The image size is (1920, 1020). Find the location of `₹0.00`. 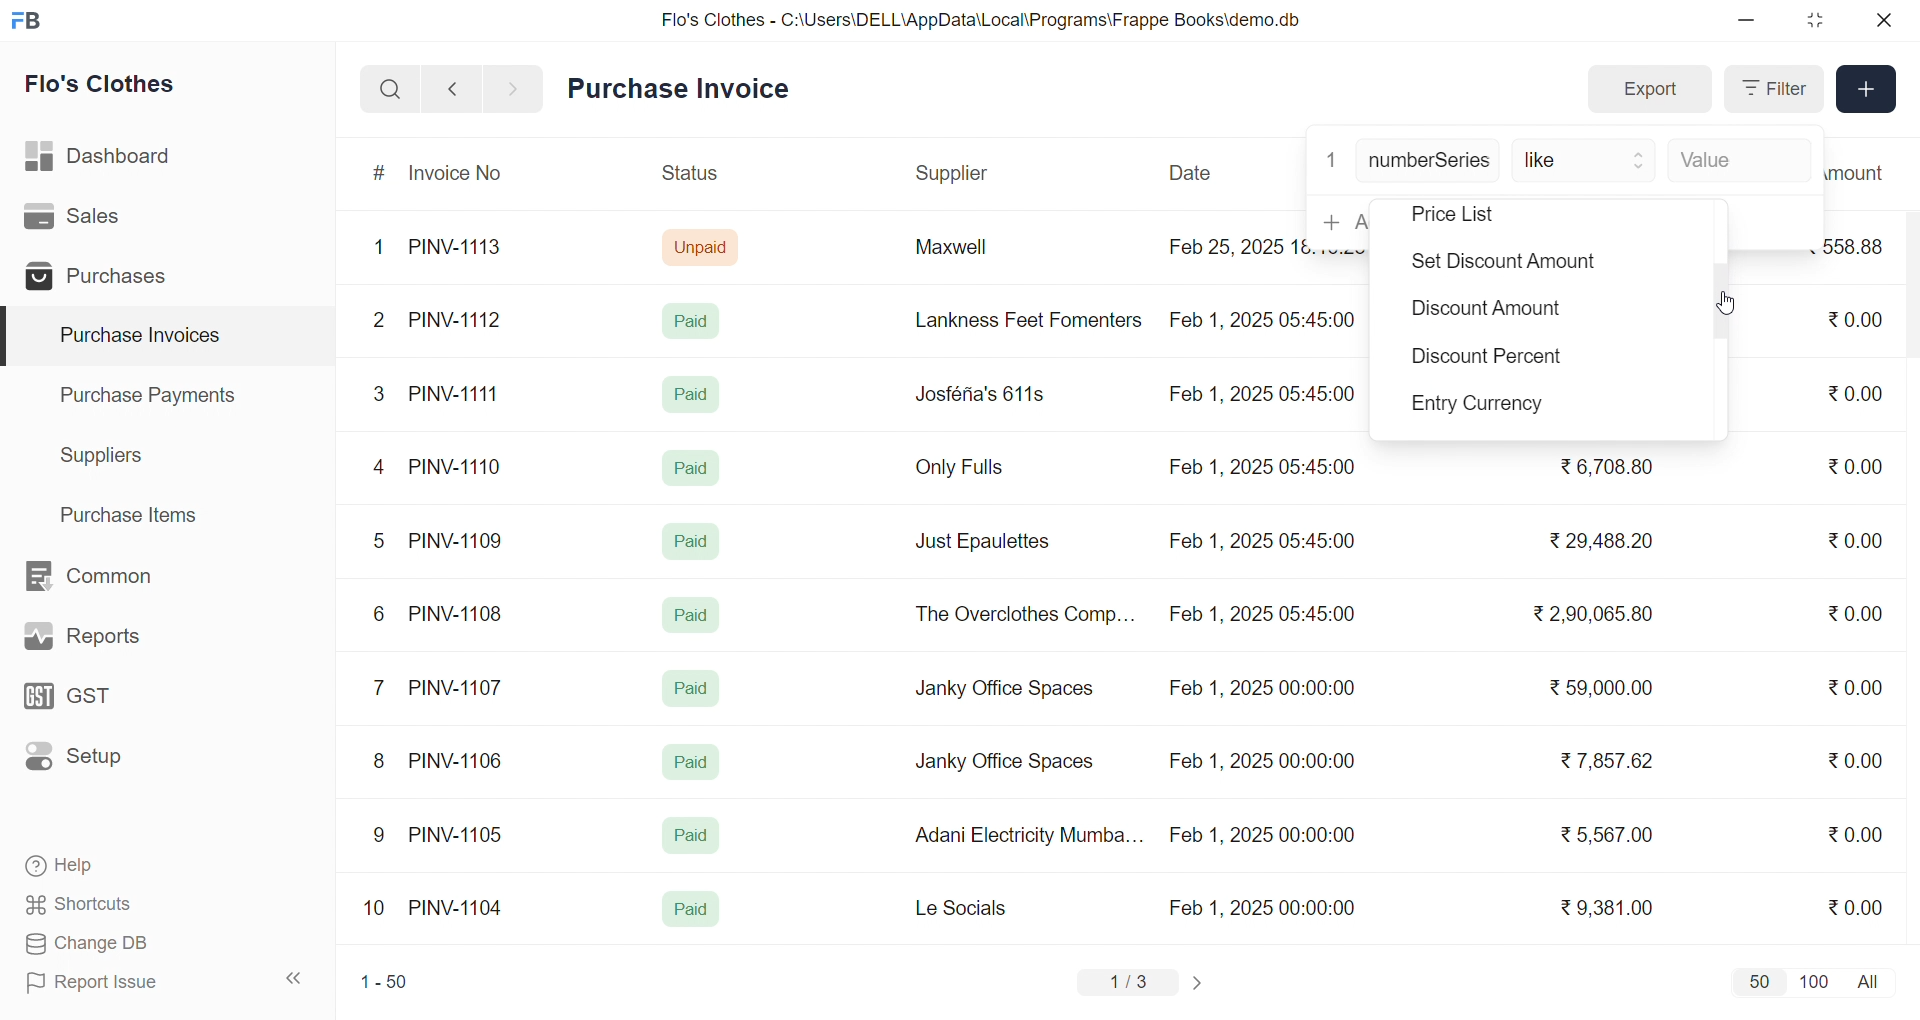

₹0.00 is located at coordinates (1854, 616).